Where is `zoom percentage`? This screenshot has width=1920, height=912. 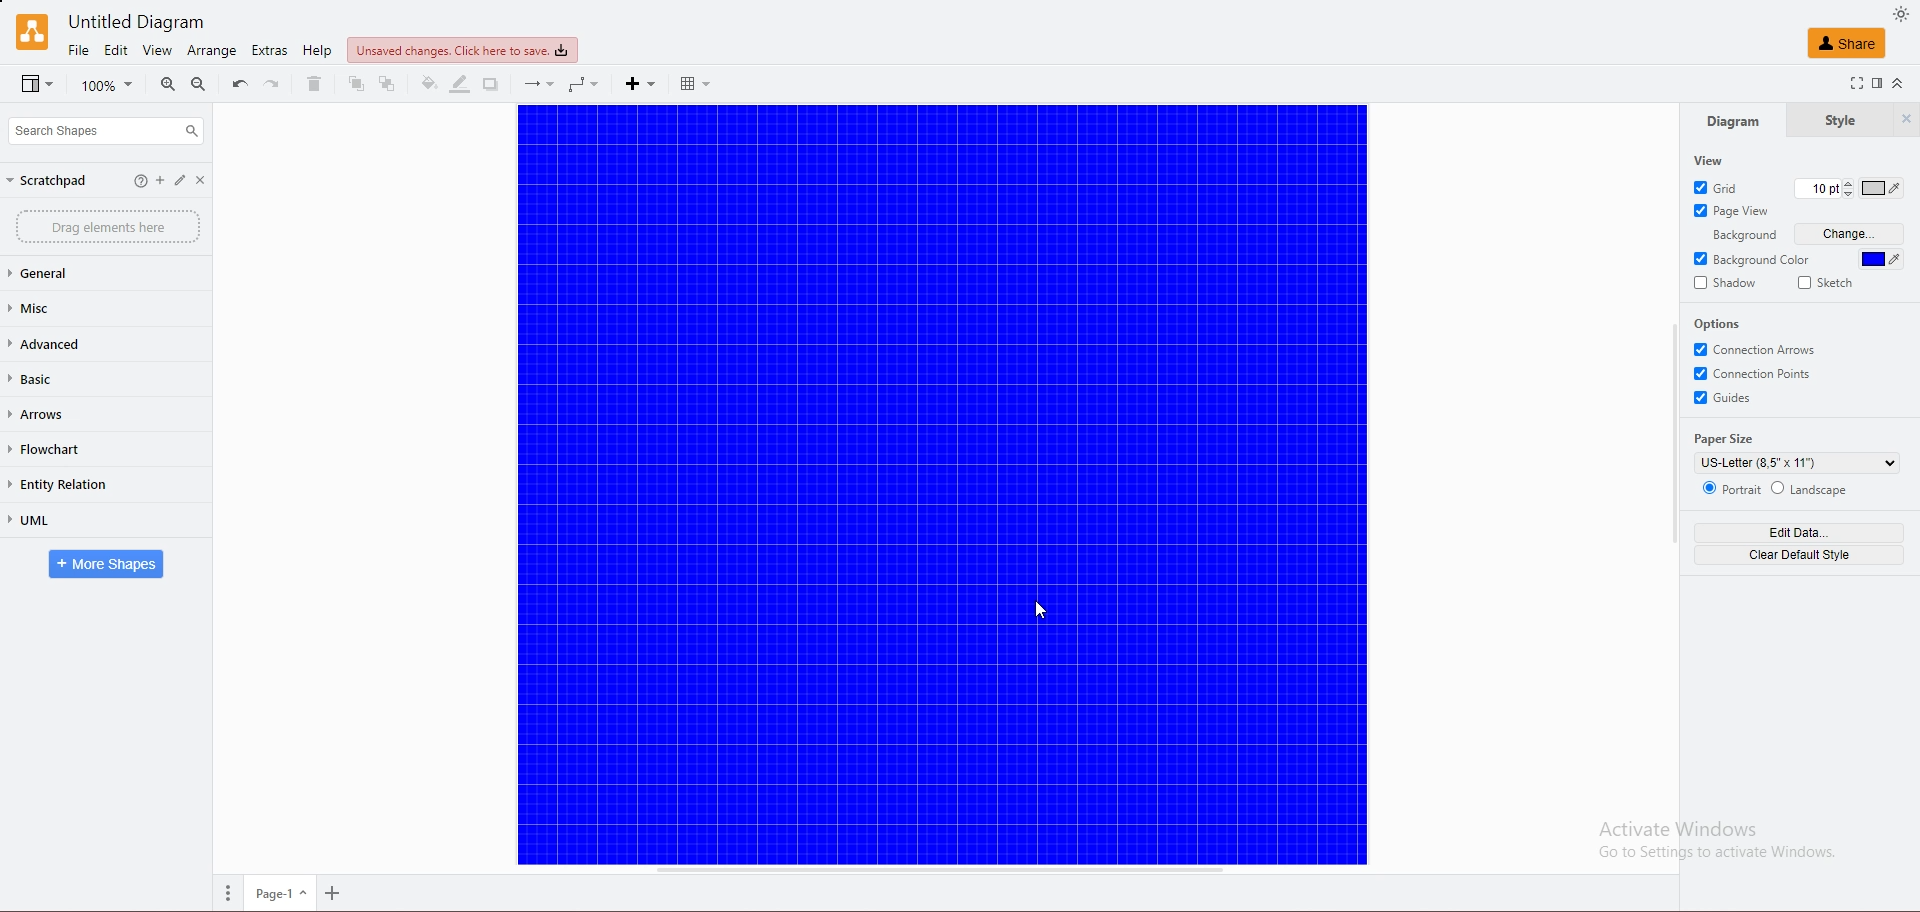 zoom percentage is located at coordinates (109, 85).